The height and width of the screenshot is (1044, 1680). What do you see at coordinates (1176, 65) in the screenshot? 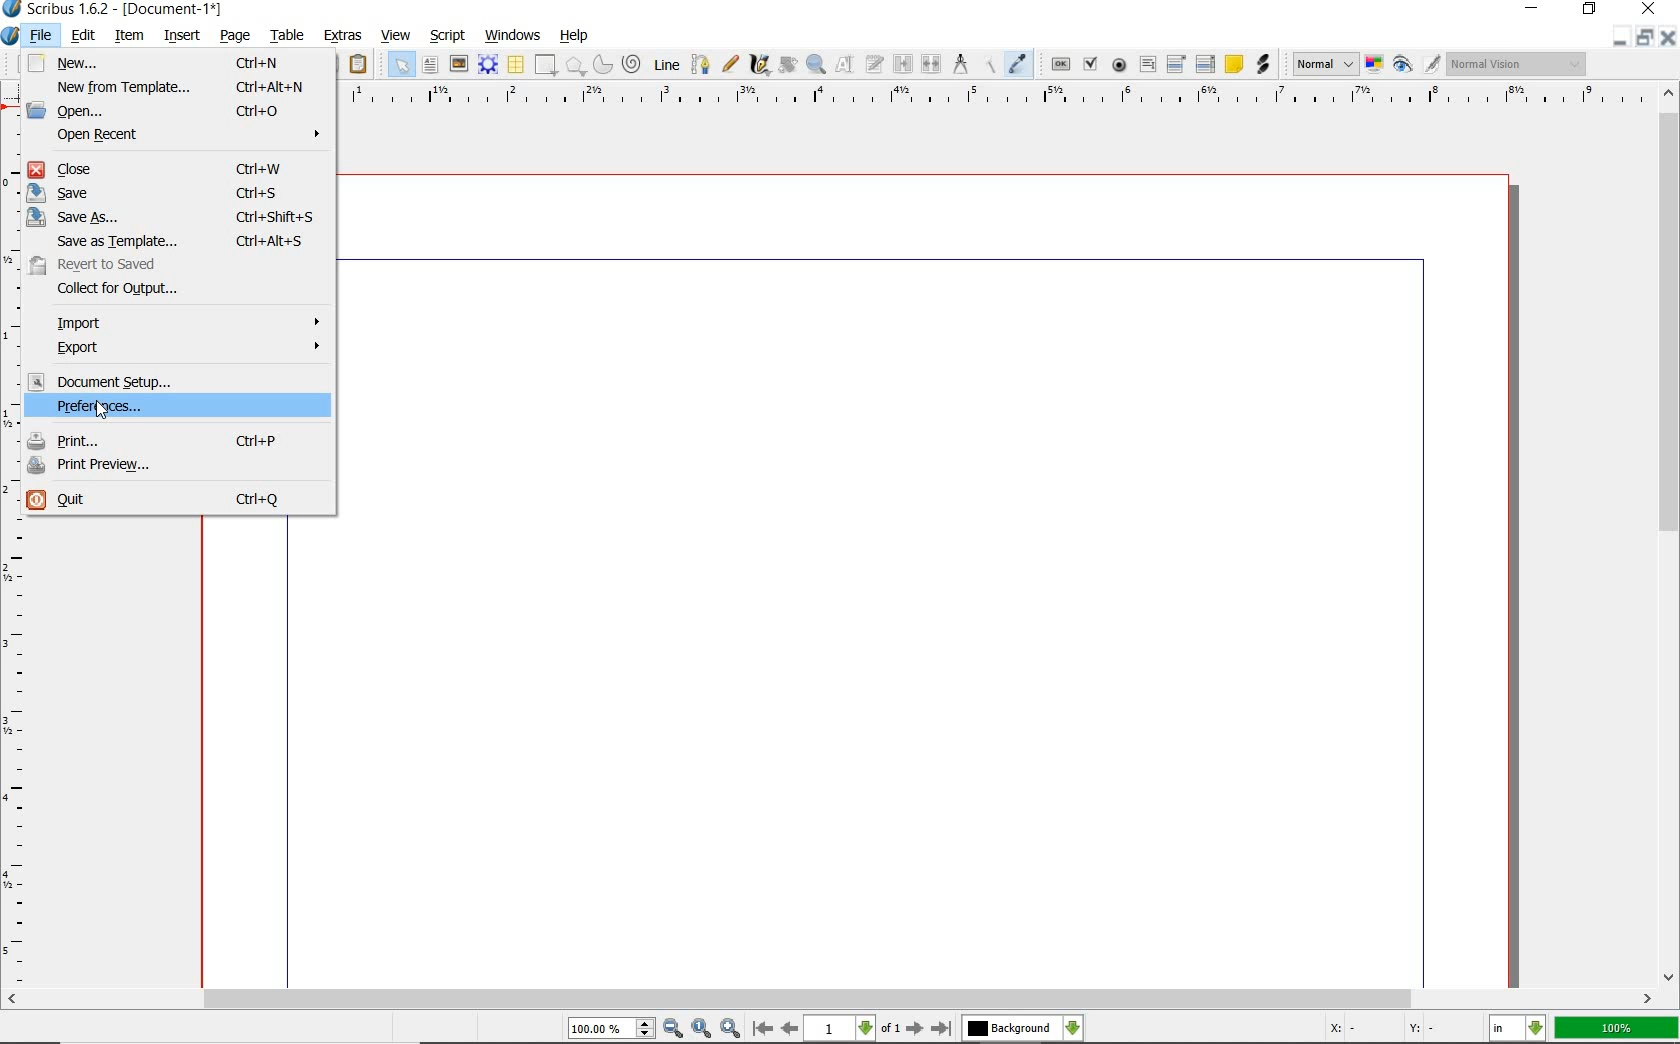
I see `pdf combo box` at bounding box center [1176, 65].